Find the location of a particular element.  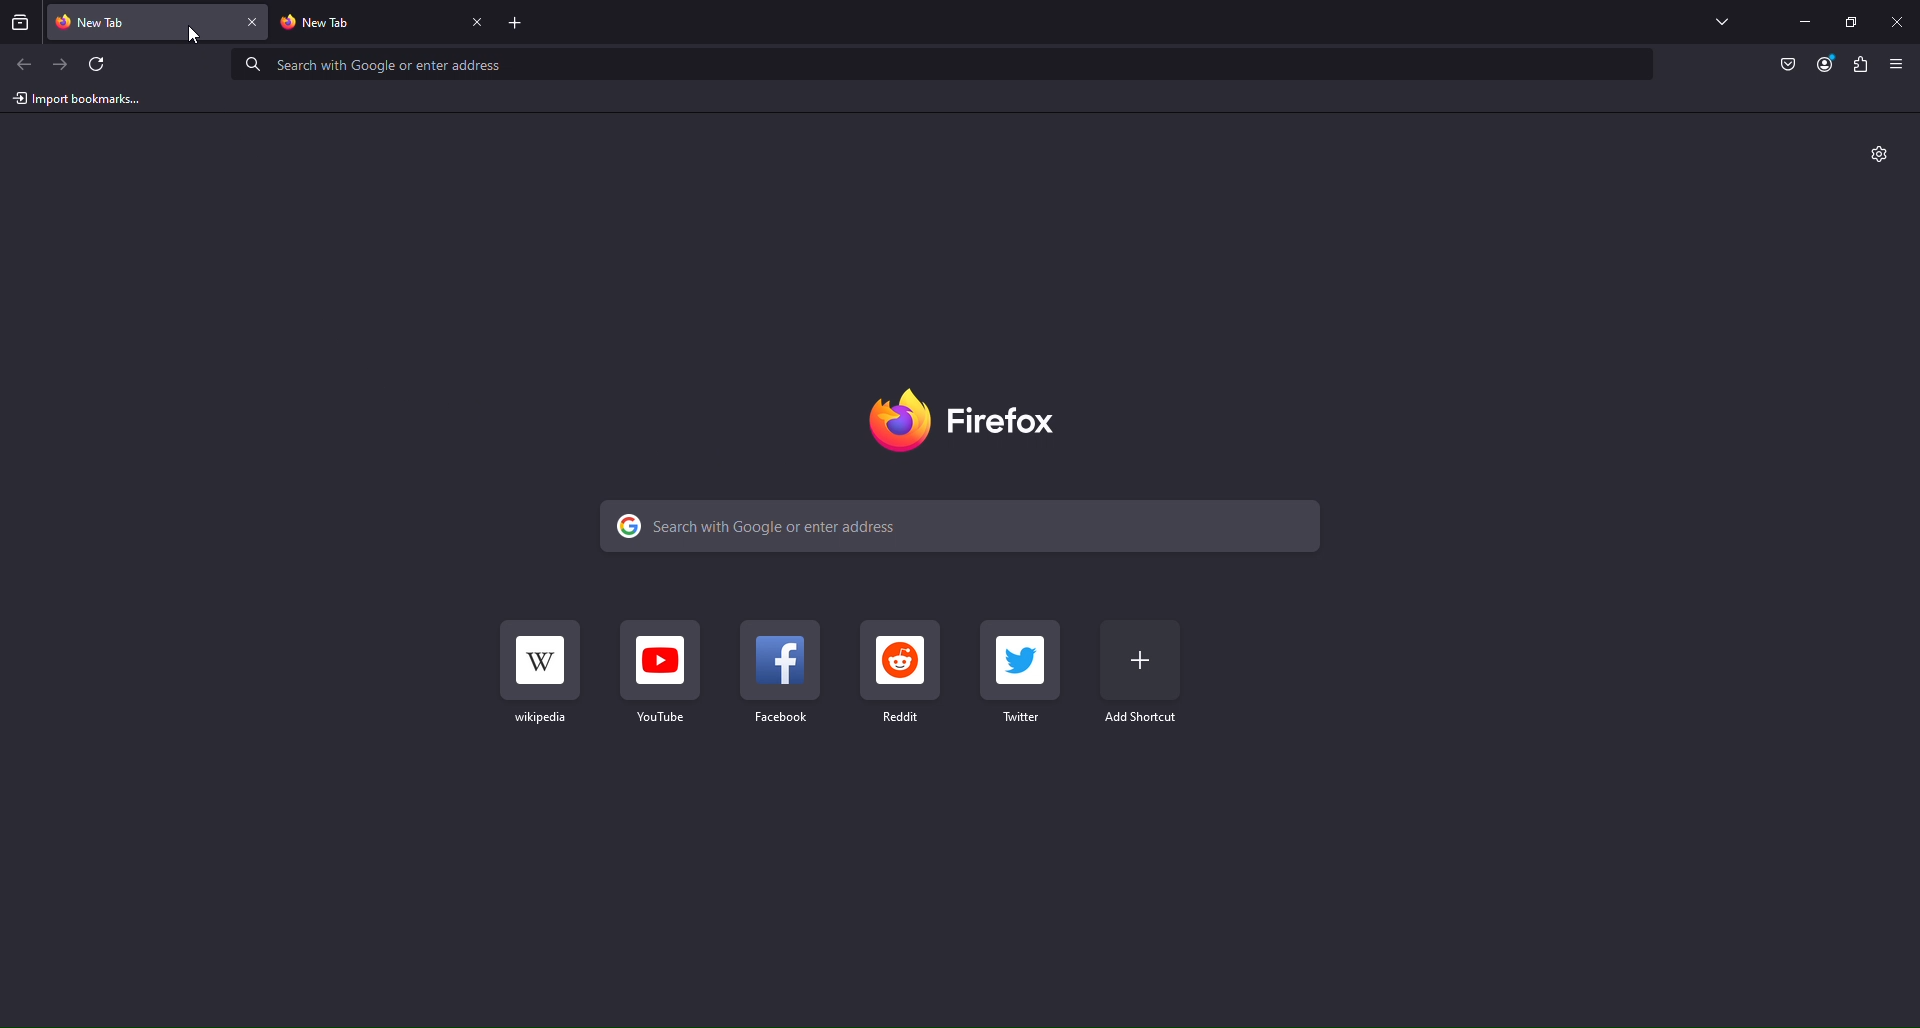

View browsing from previous tabs and windows is located at coordinates (19, 22).